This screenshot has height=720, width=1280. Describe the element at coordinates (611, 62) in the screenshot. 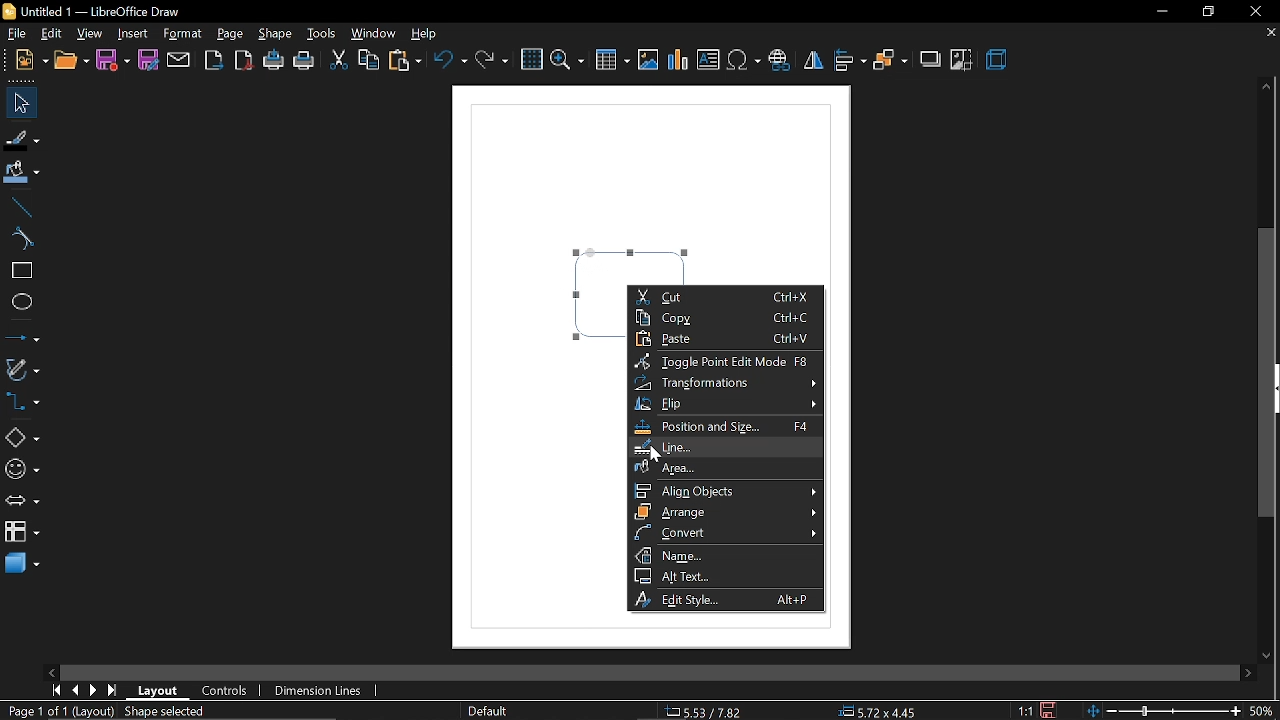

I see `insert table` at that location.